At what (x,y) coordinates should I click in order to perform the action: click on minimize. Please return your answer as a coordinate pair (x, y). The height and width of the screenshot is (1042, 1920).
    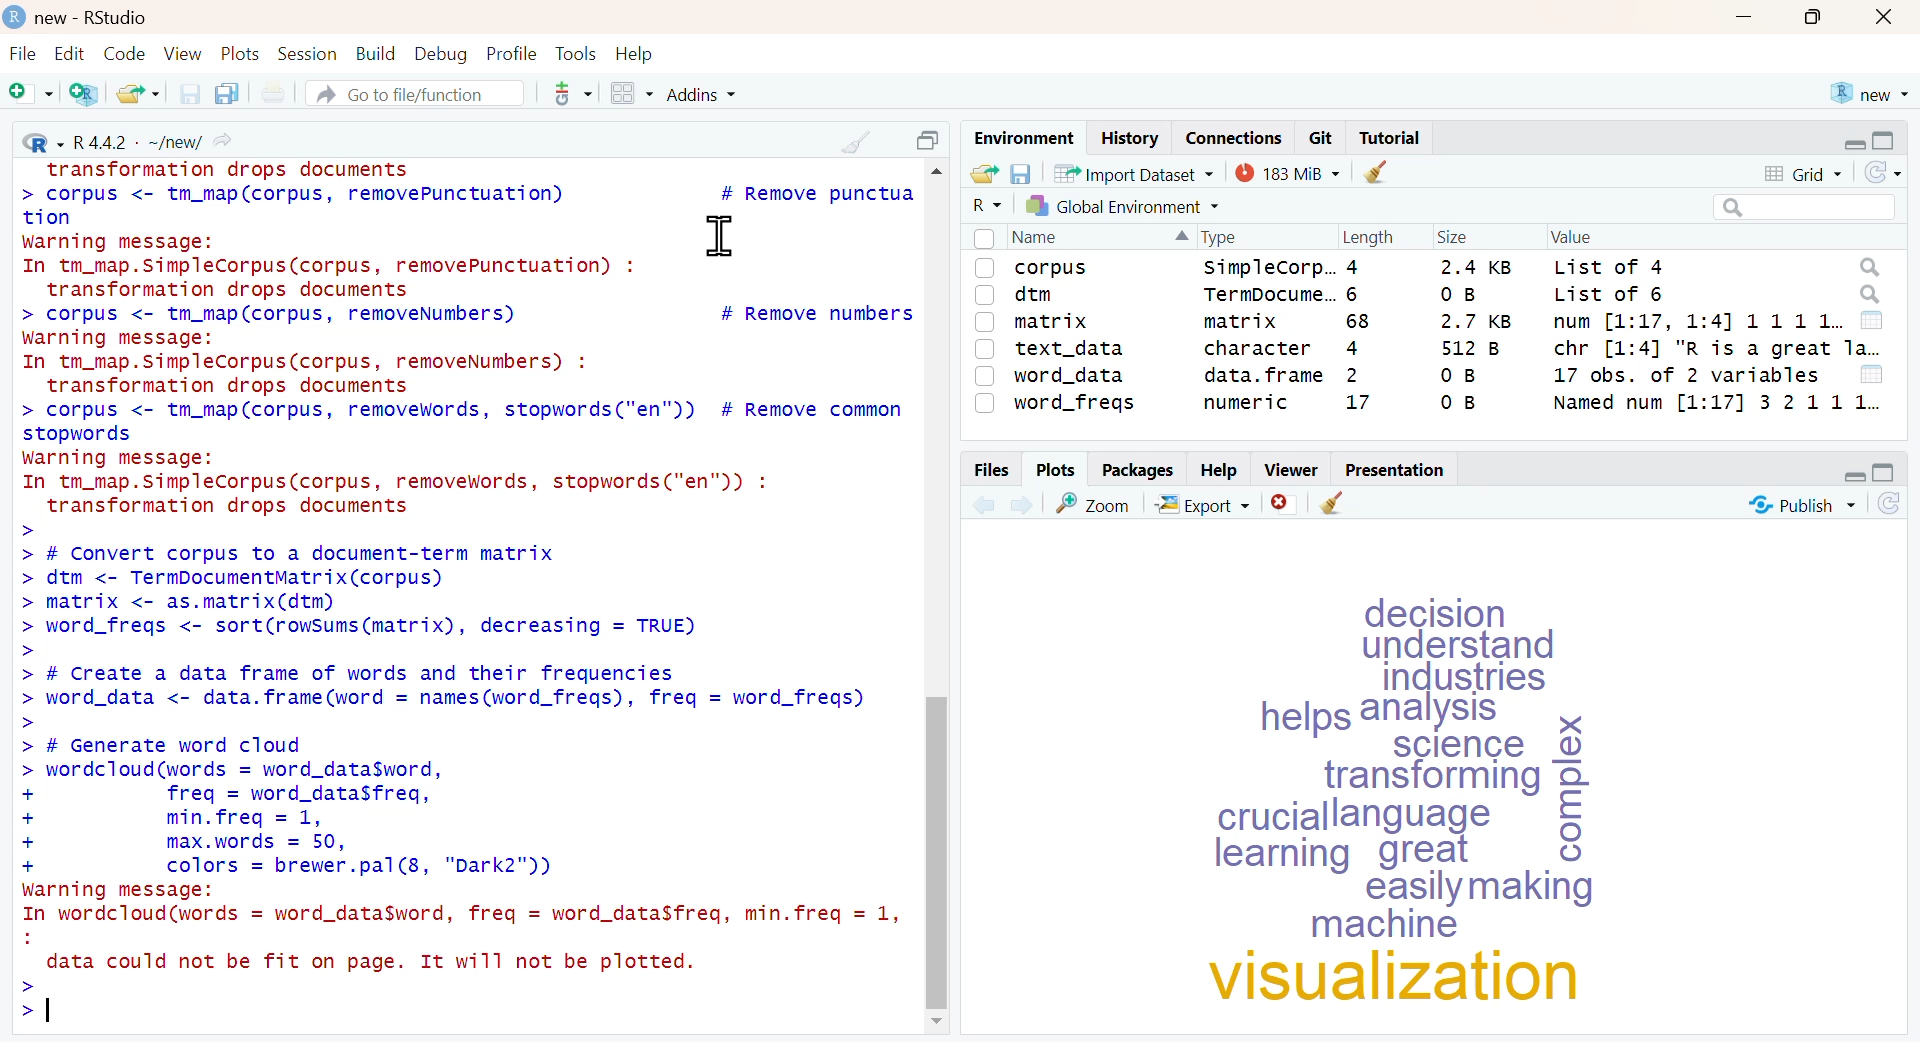
    Looking at the image, I should click on (1848, 473).